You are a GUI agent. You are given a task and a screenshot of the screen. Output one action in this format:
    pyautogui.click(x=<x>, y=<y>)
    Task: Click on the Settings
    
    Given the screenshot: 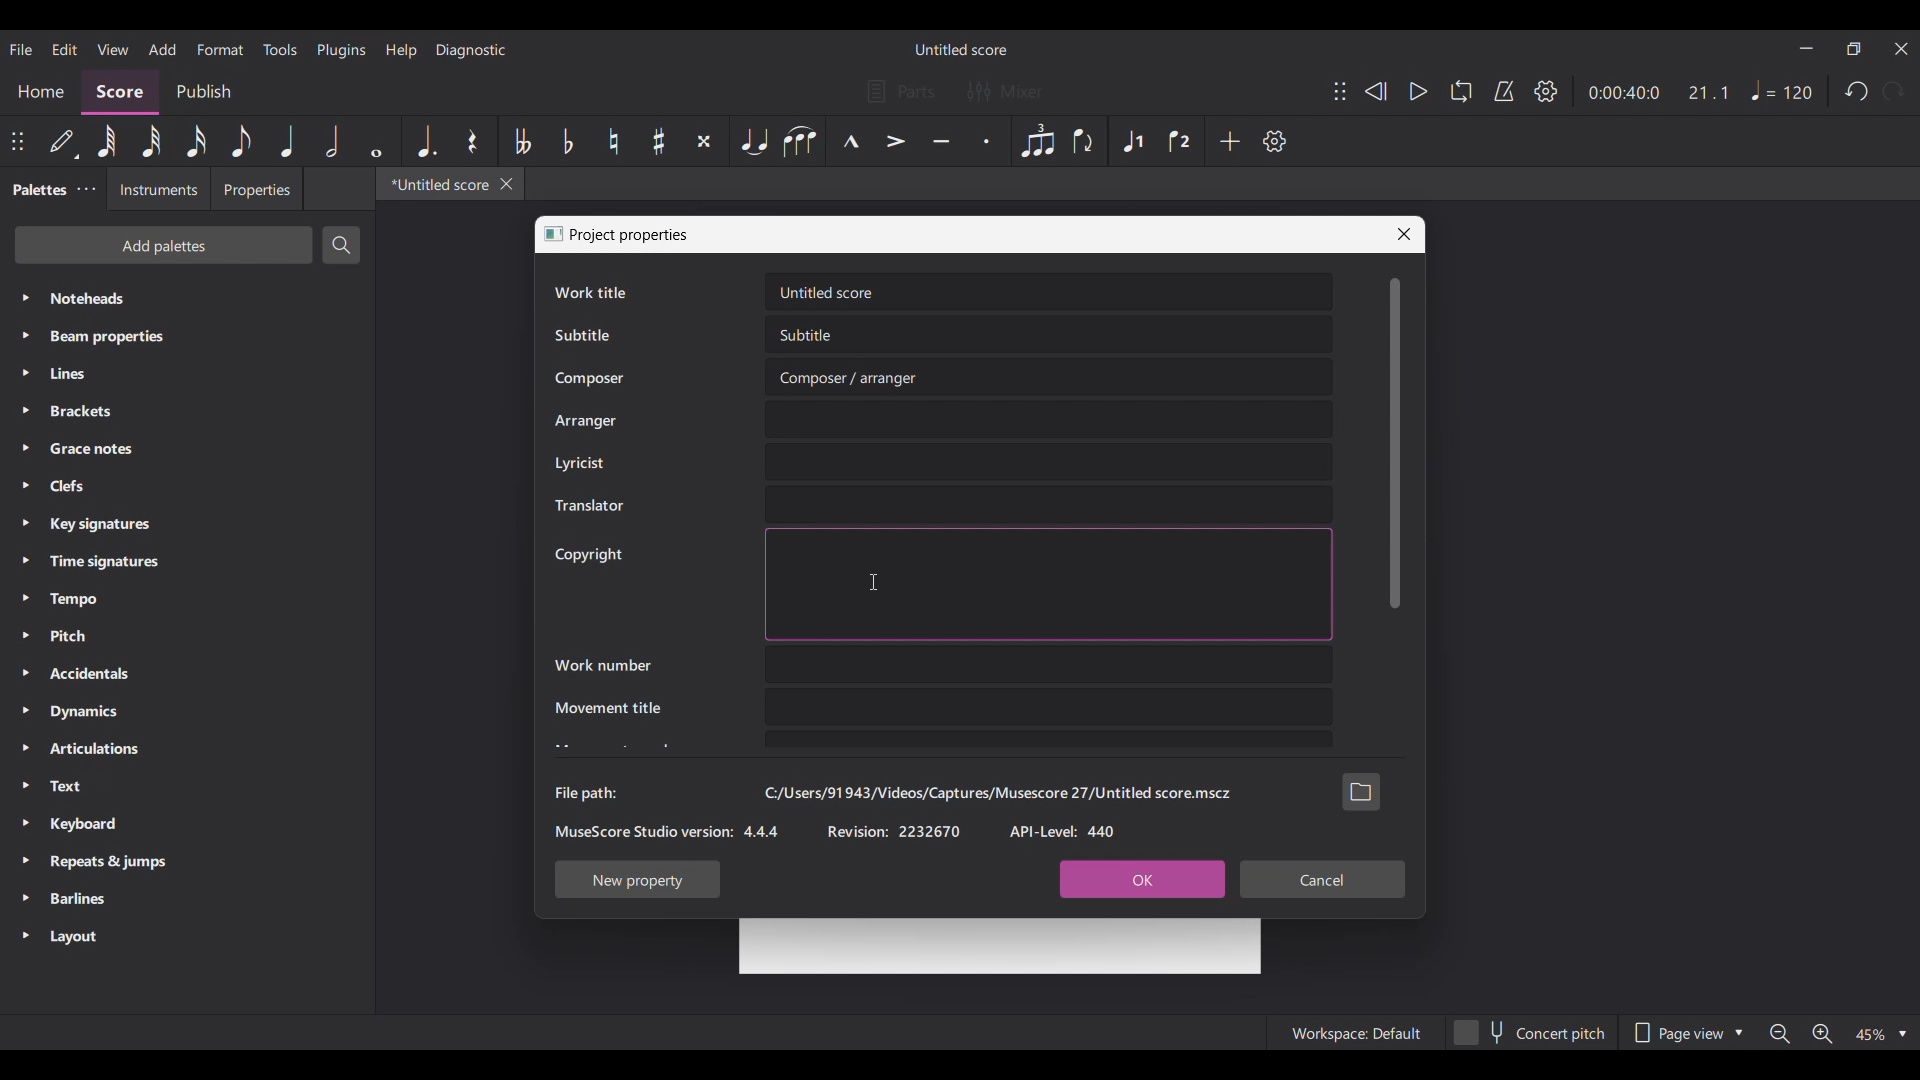 What is the action you would take?
    pyautogui.click(x=1274, y=141)
    